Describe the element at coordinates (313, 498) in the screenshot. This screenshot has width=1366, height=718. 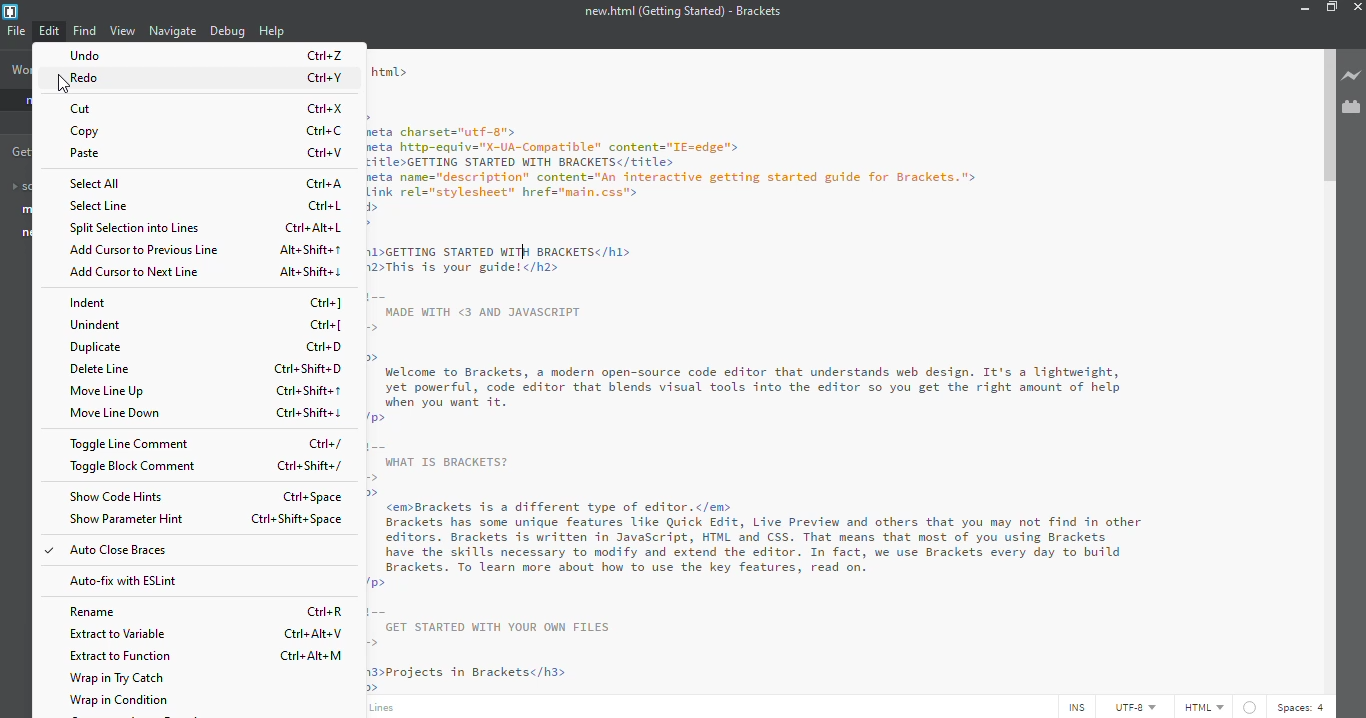
I see `ctrl+space` at that location.